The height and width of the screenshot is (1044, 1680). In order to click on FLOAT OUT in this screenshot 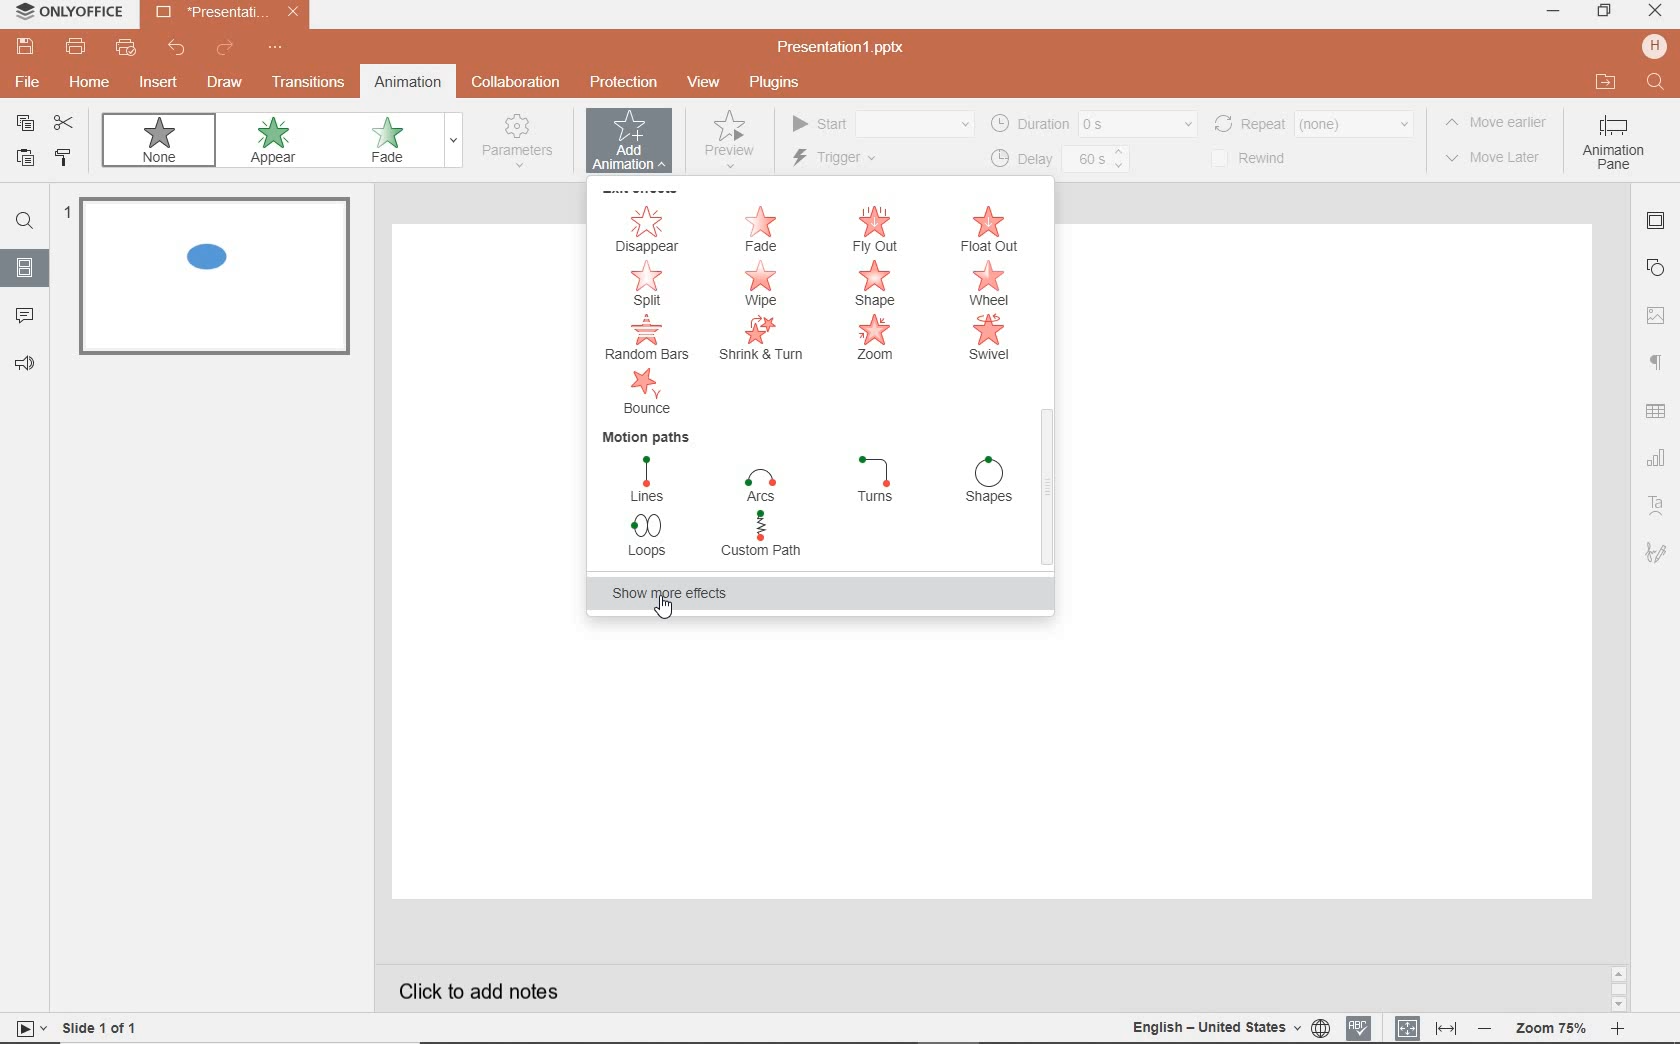, I will do `click(994, 230)`.